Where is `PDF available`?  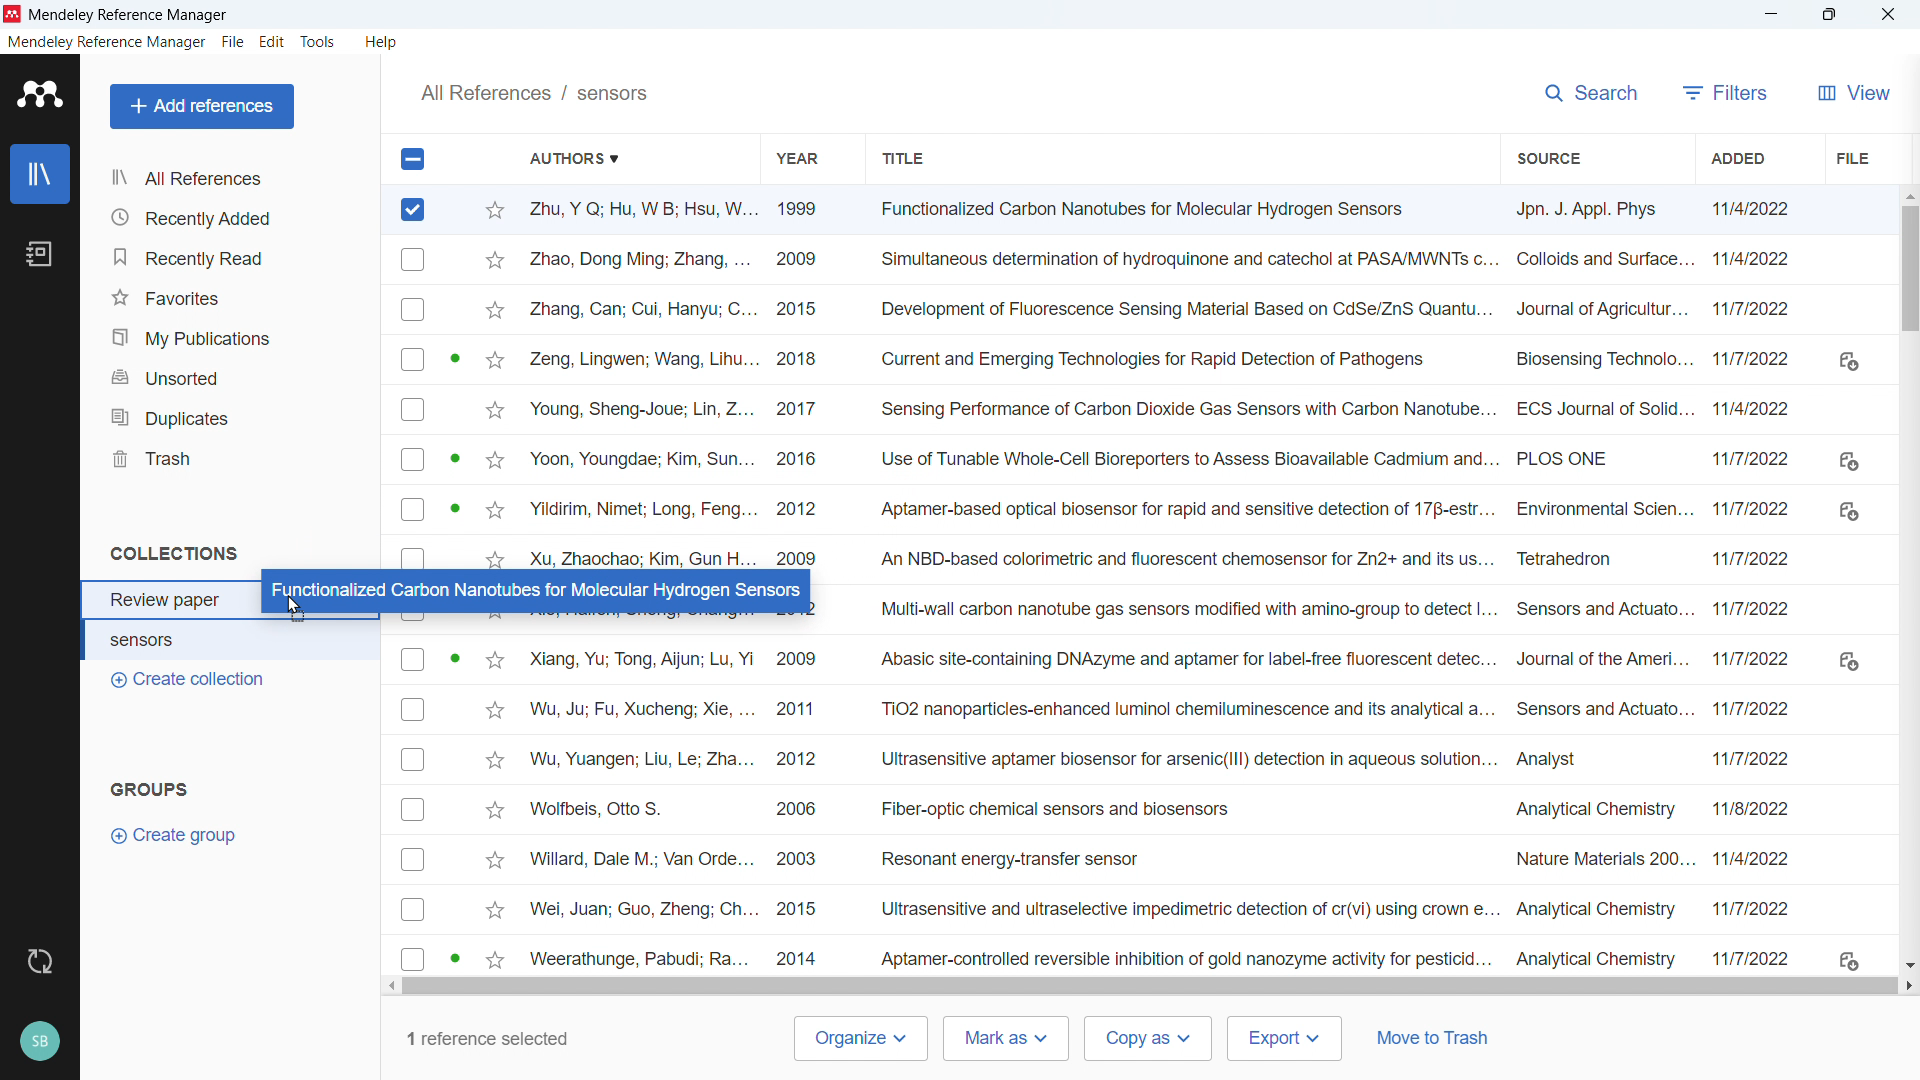
PDF available is located at coordinates (454, 456).